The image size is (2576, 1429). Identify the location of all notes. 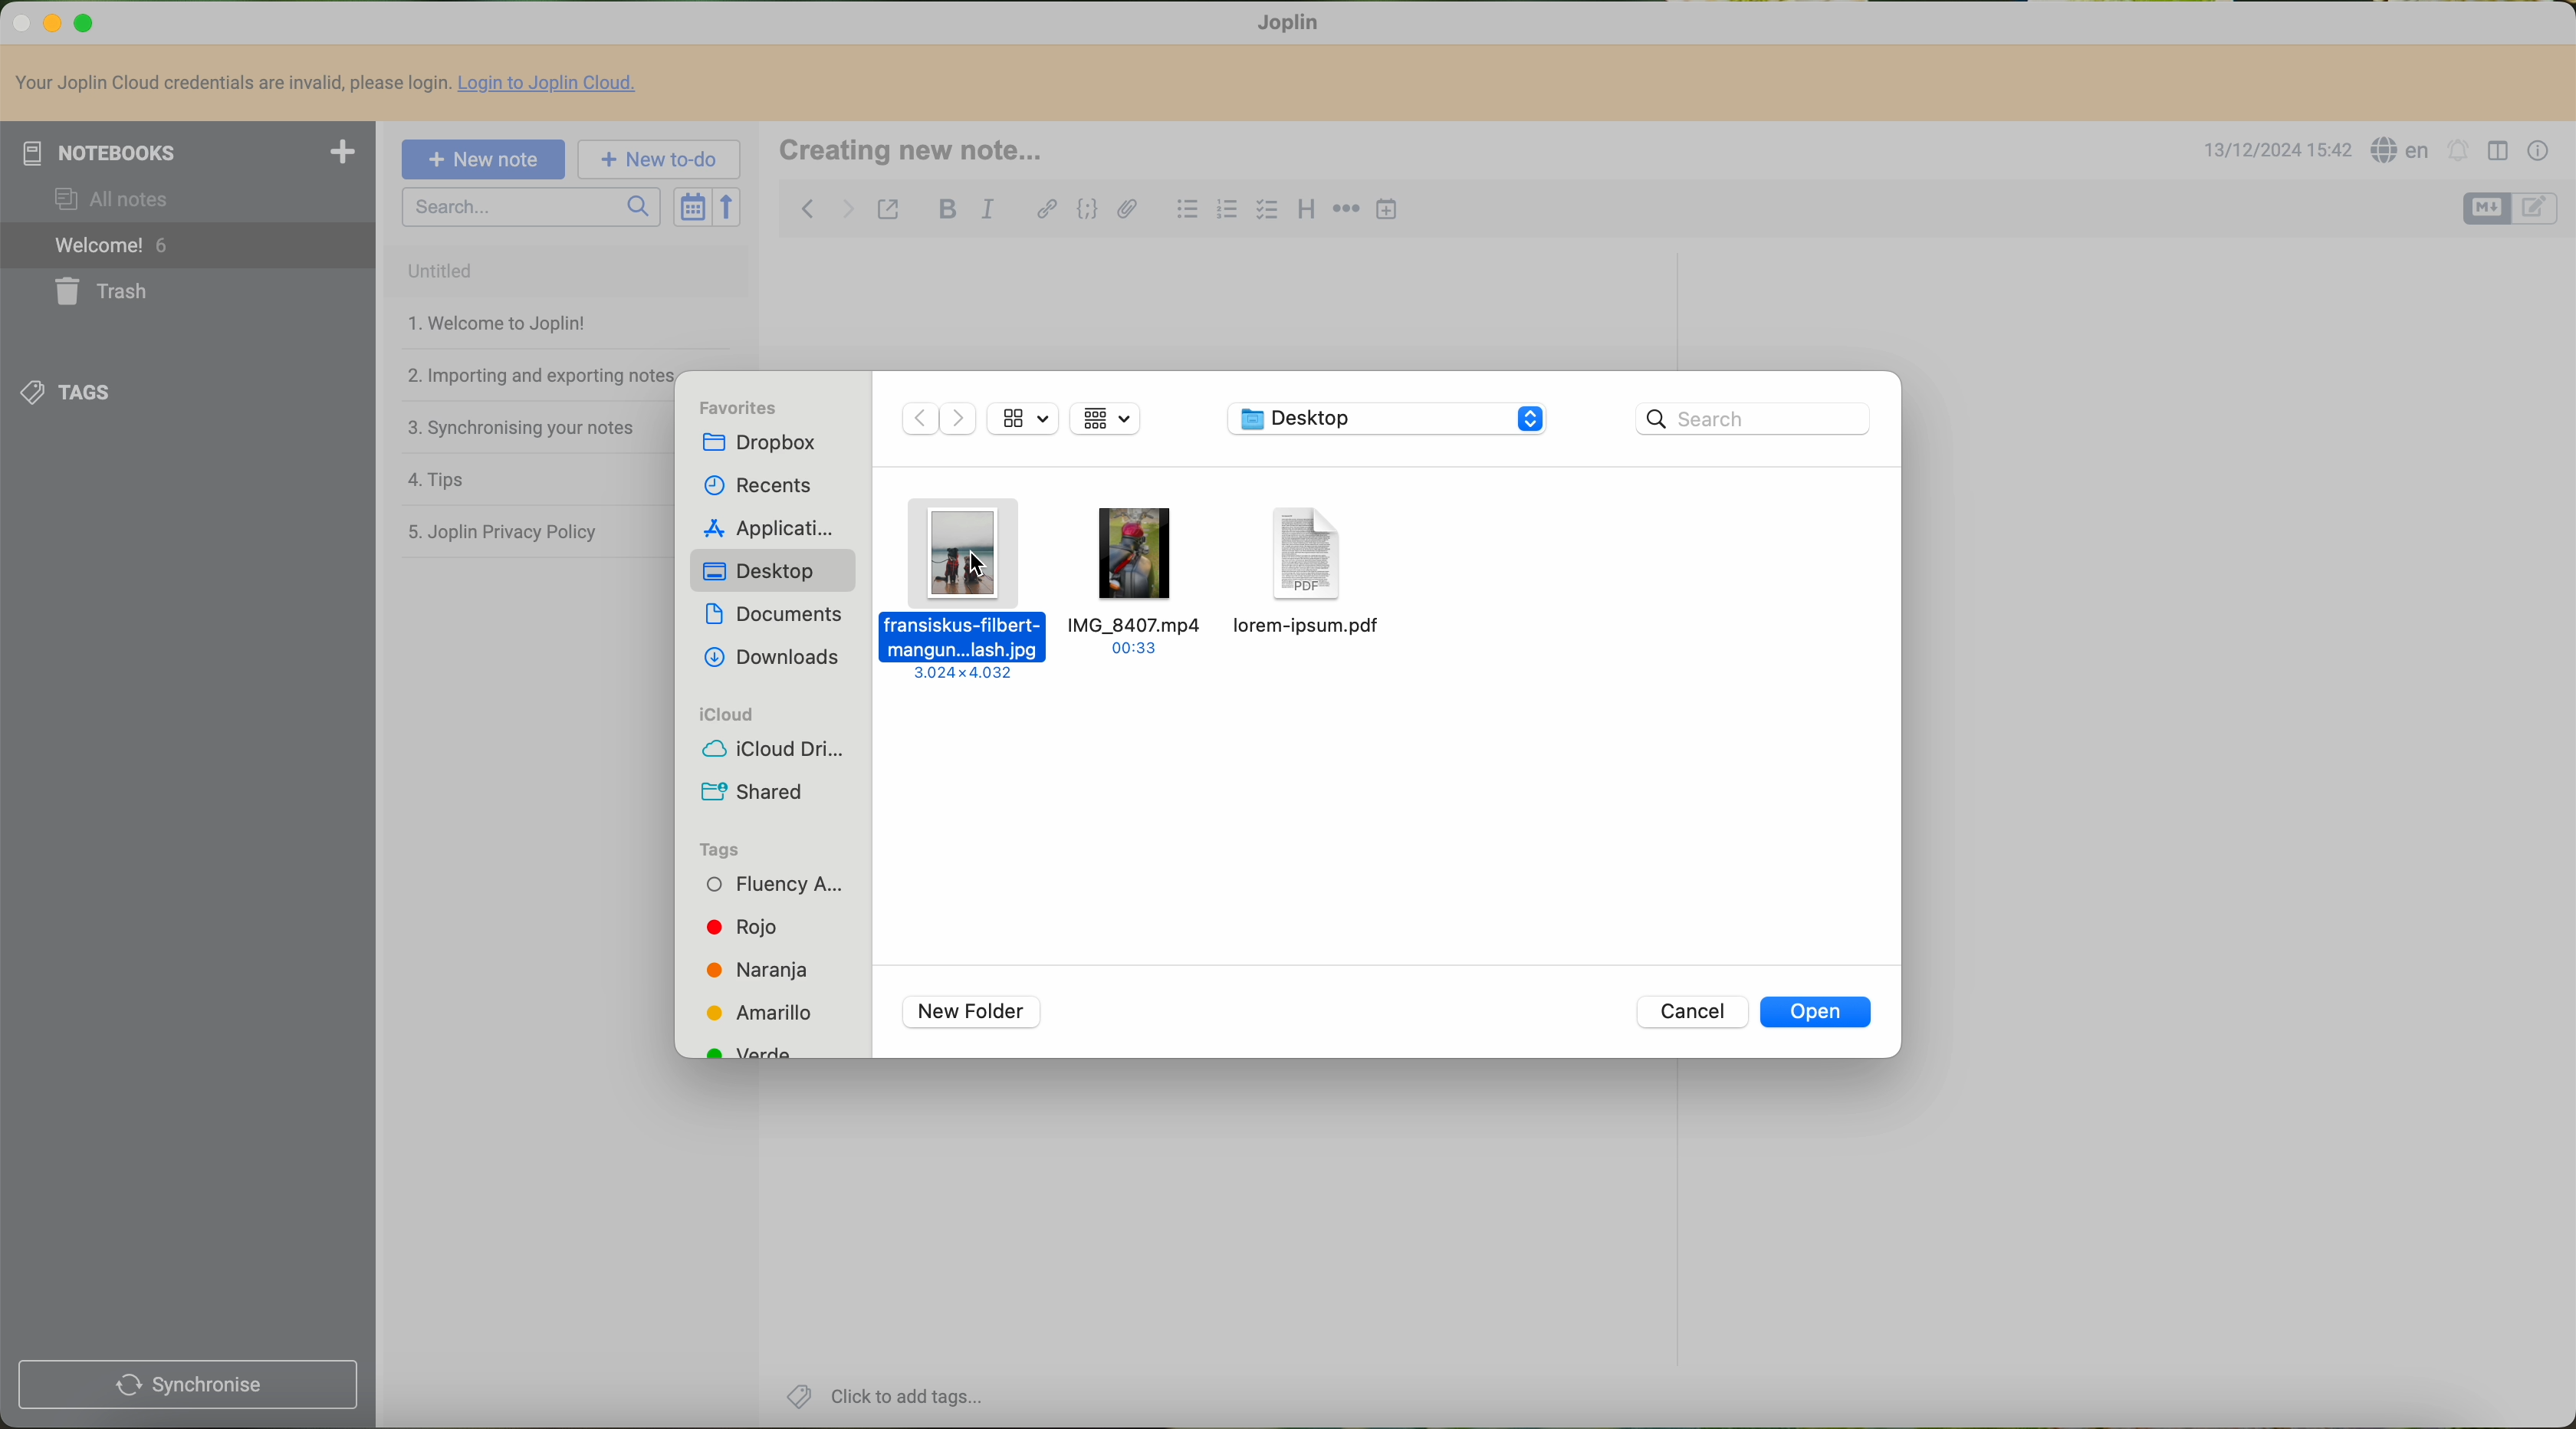
(116, 201).